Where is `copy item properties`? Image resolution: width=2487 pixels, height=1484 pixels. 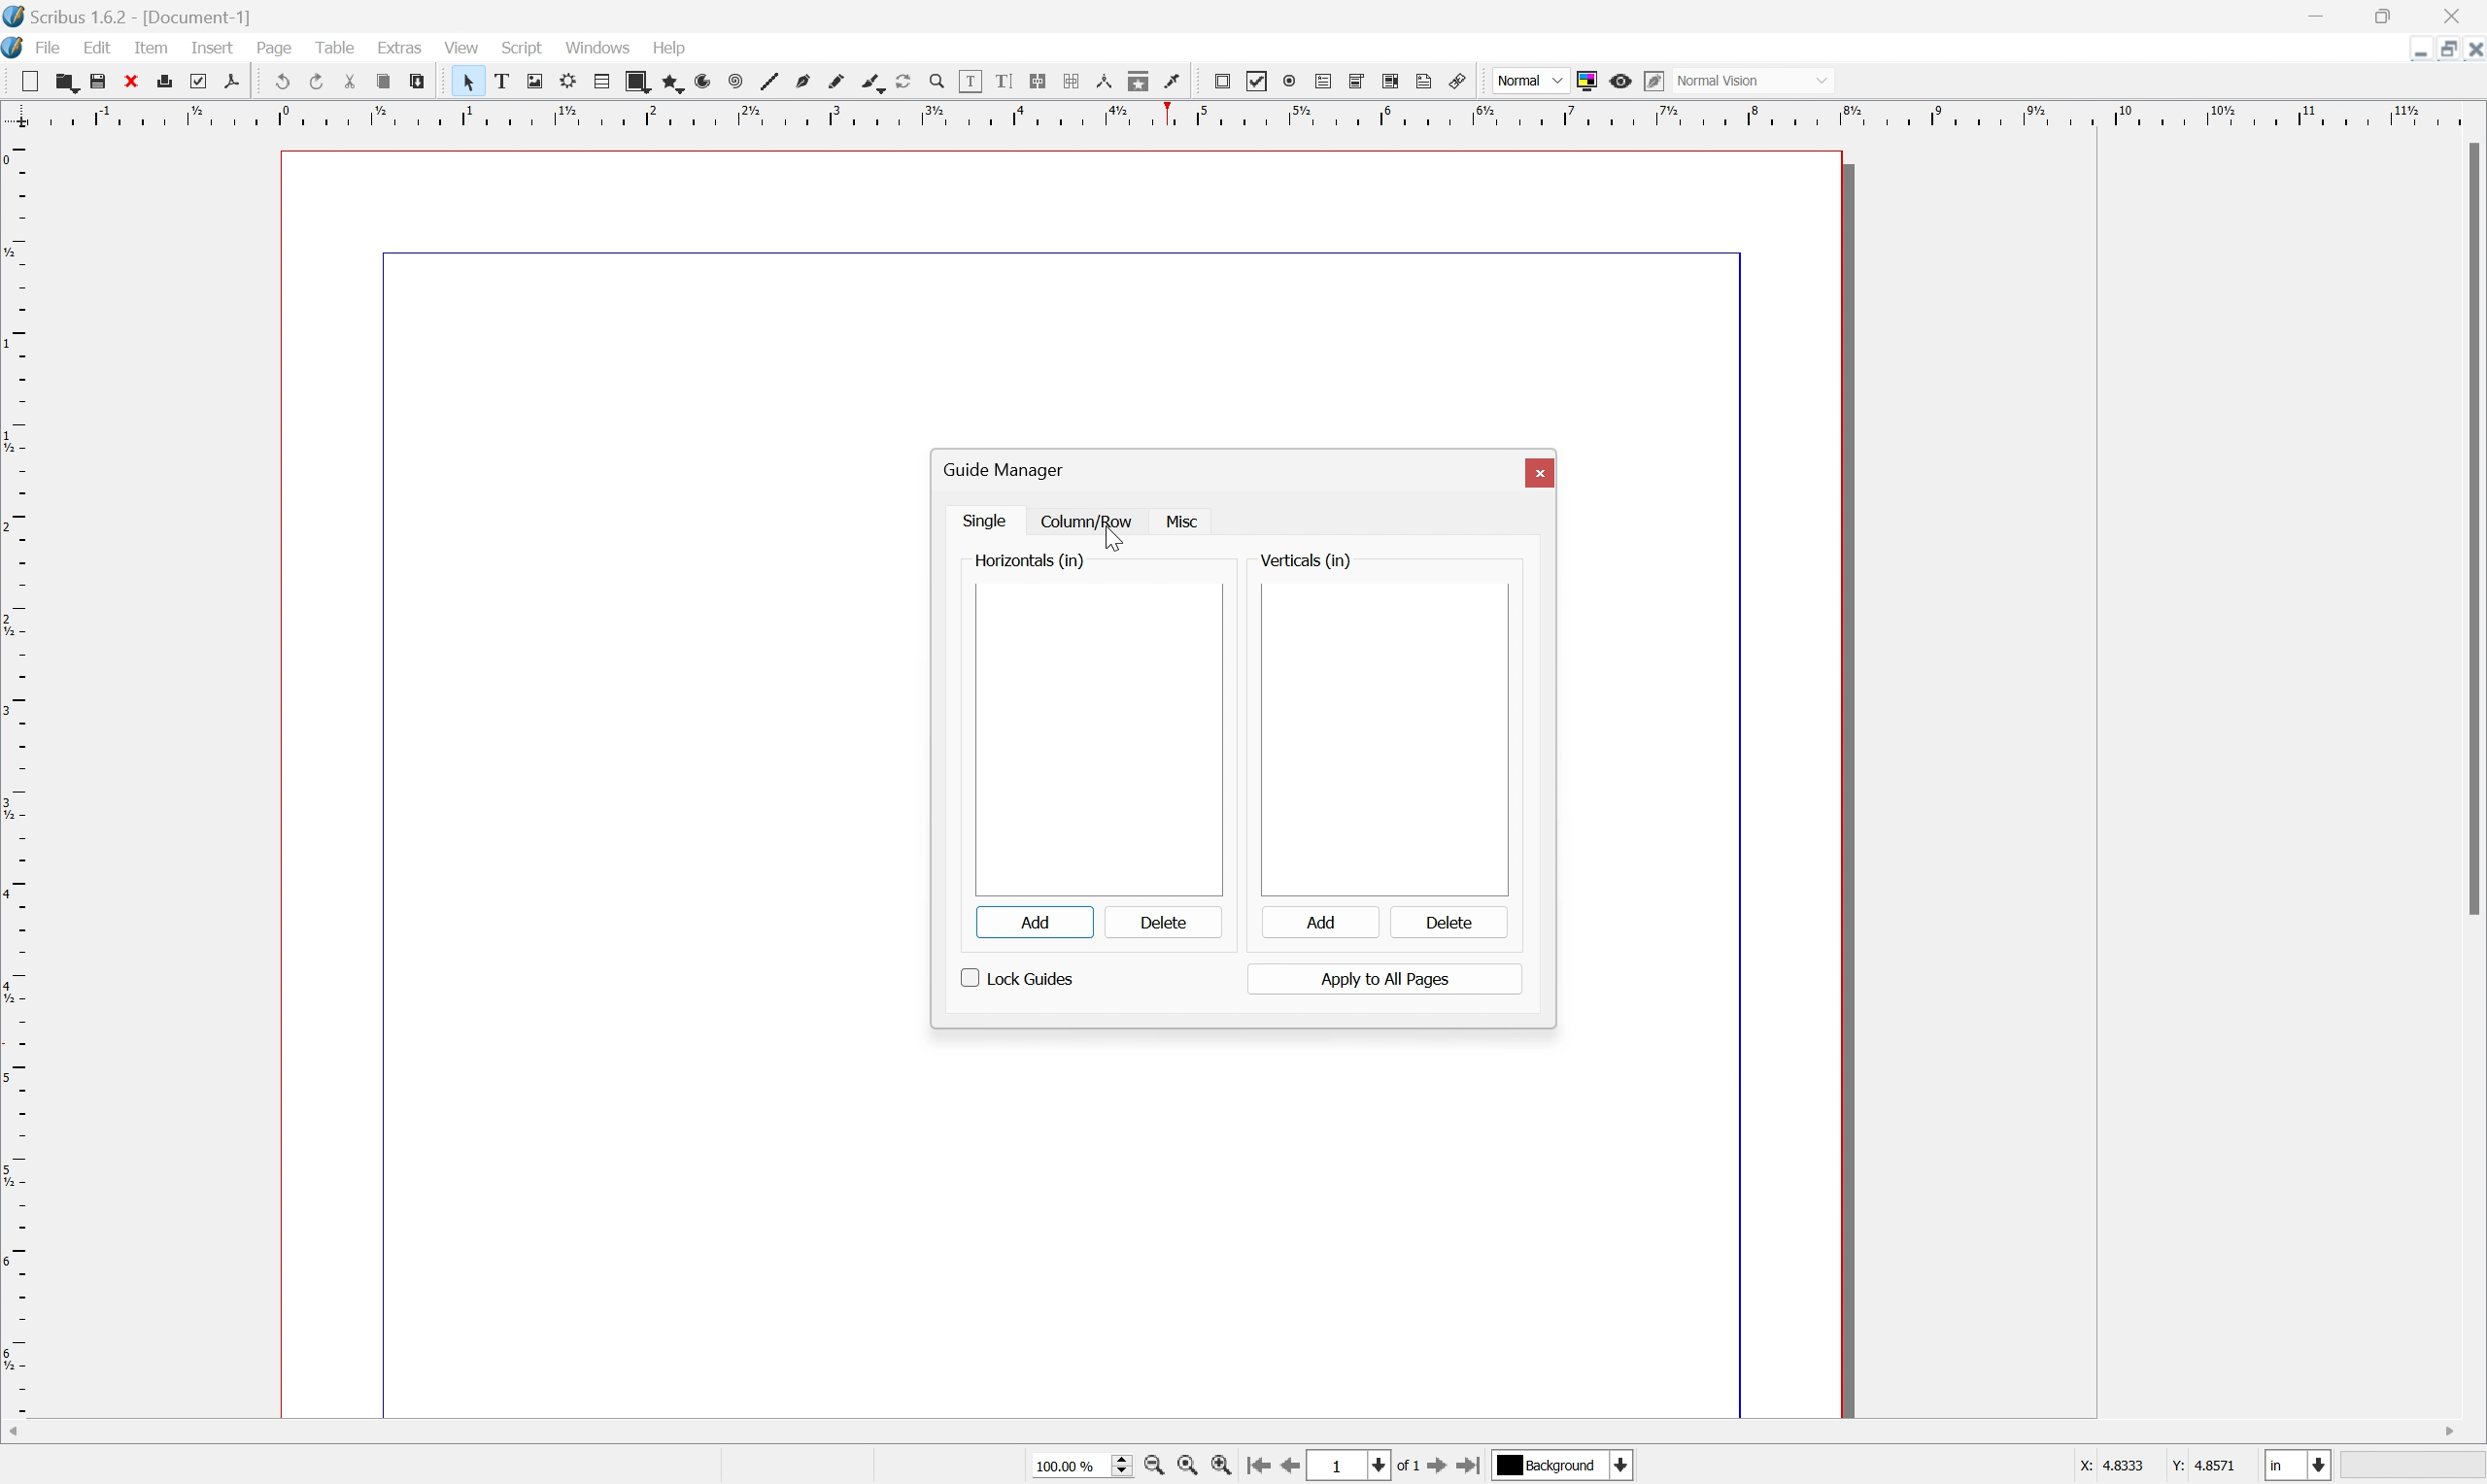
copy item properties is located at coordinates (1139, 81).